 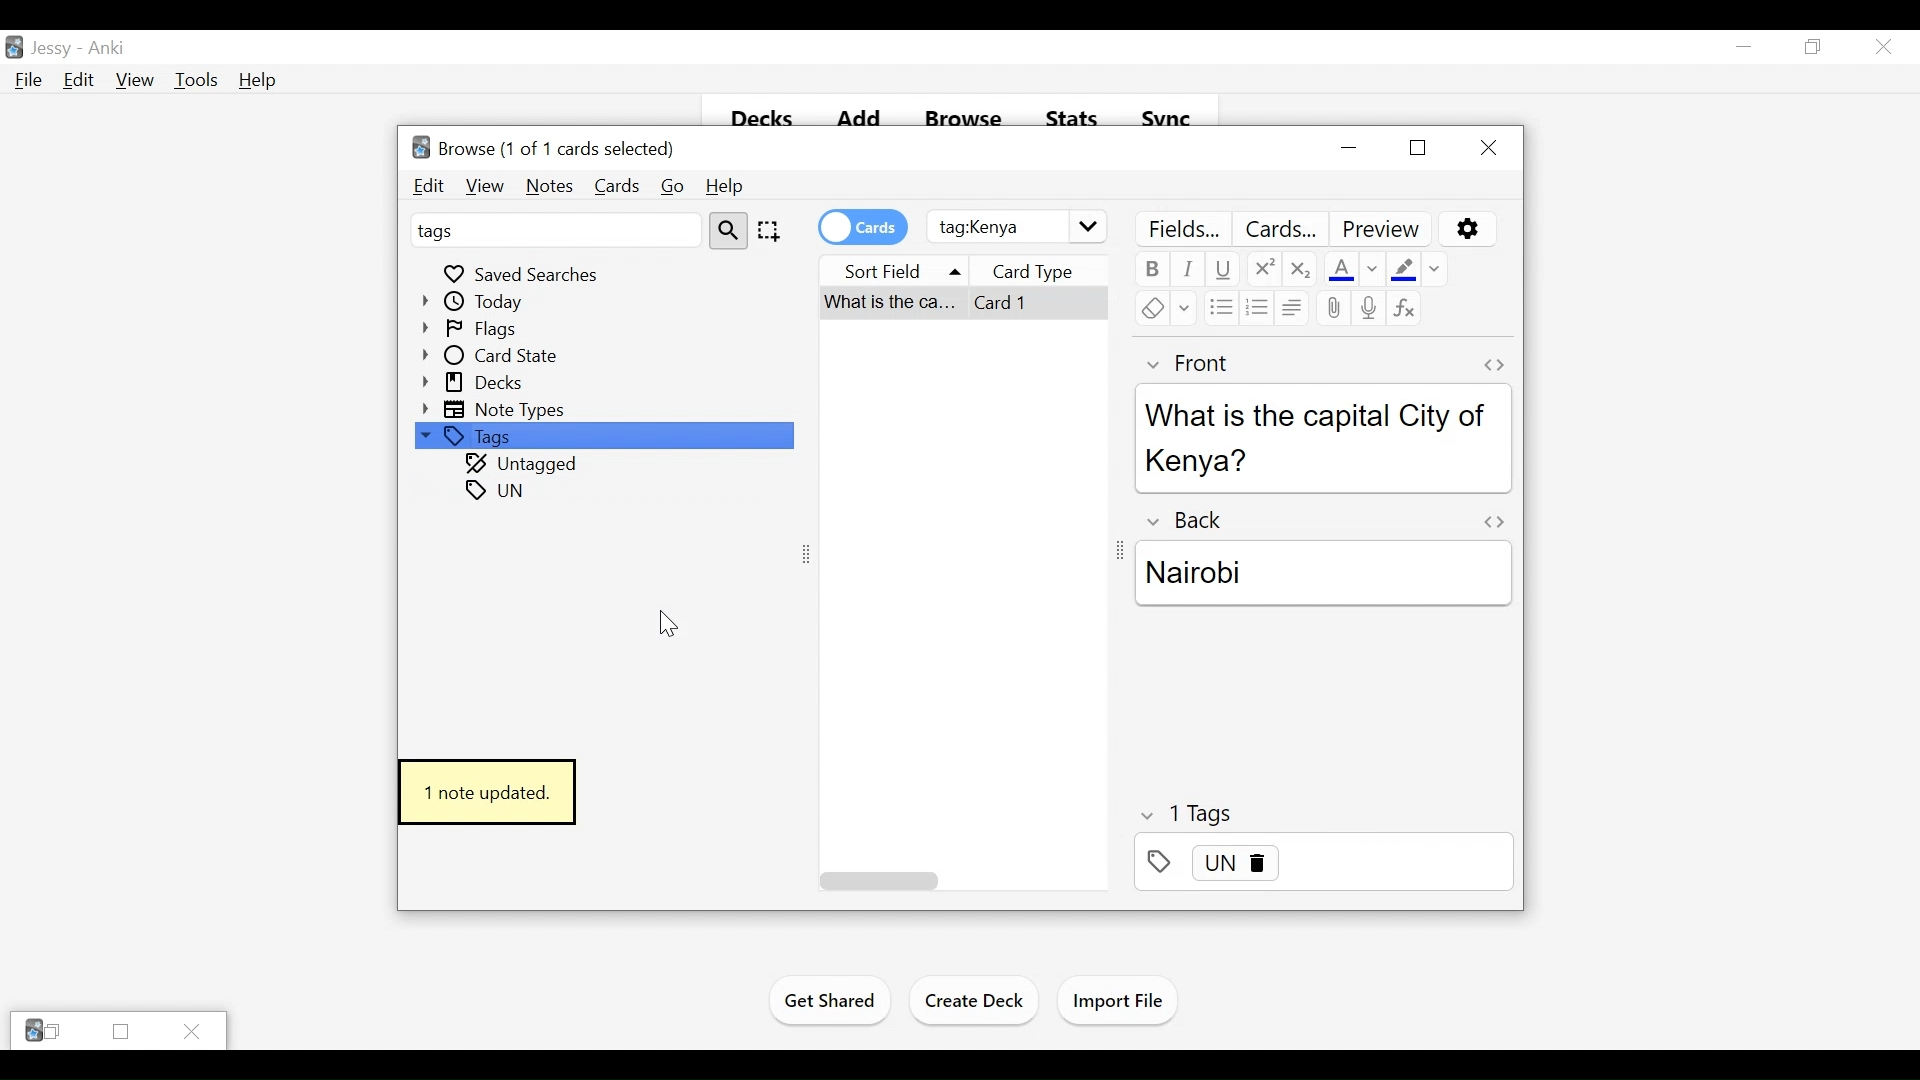 I want to click on credits, so click(x=863, y=226).